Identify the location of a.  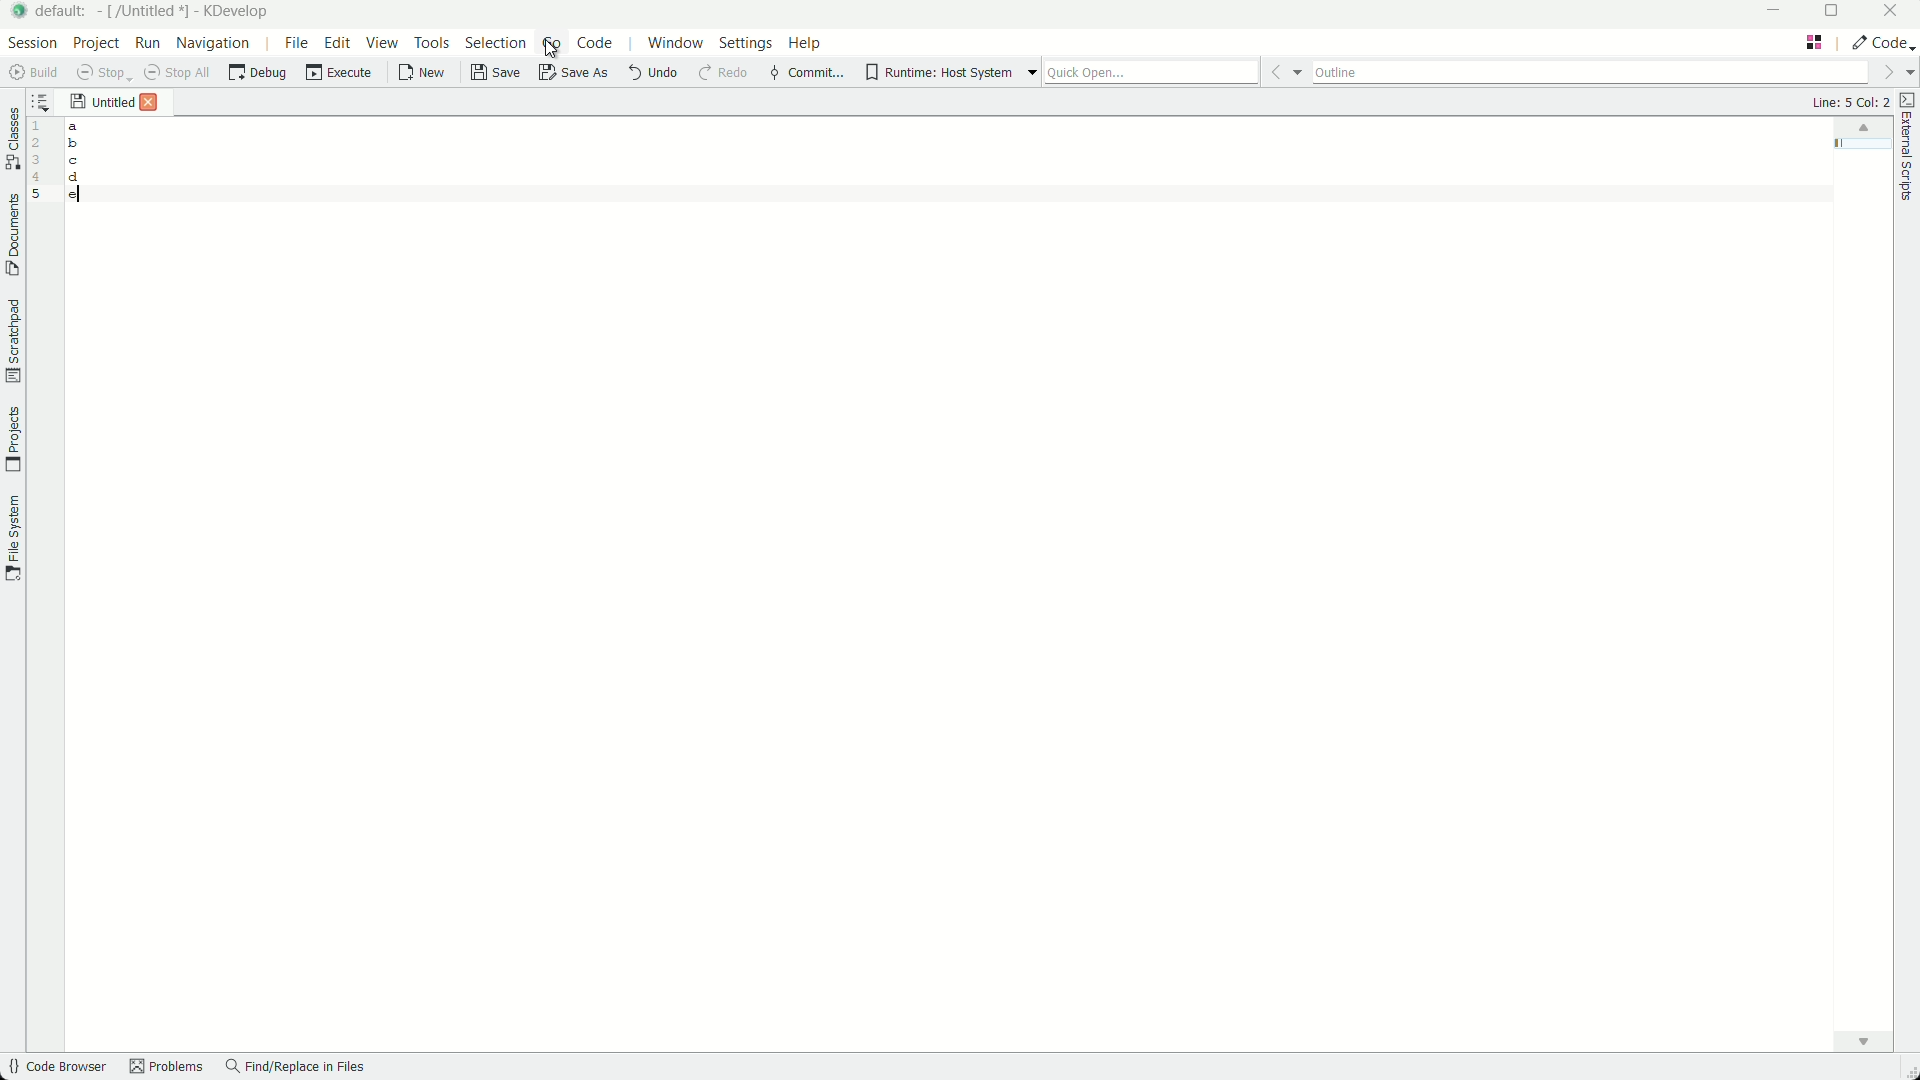
(74, 127).